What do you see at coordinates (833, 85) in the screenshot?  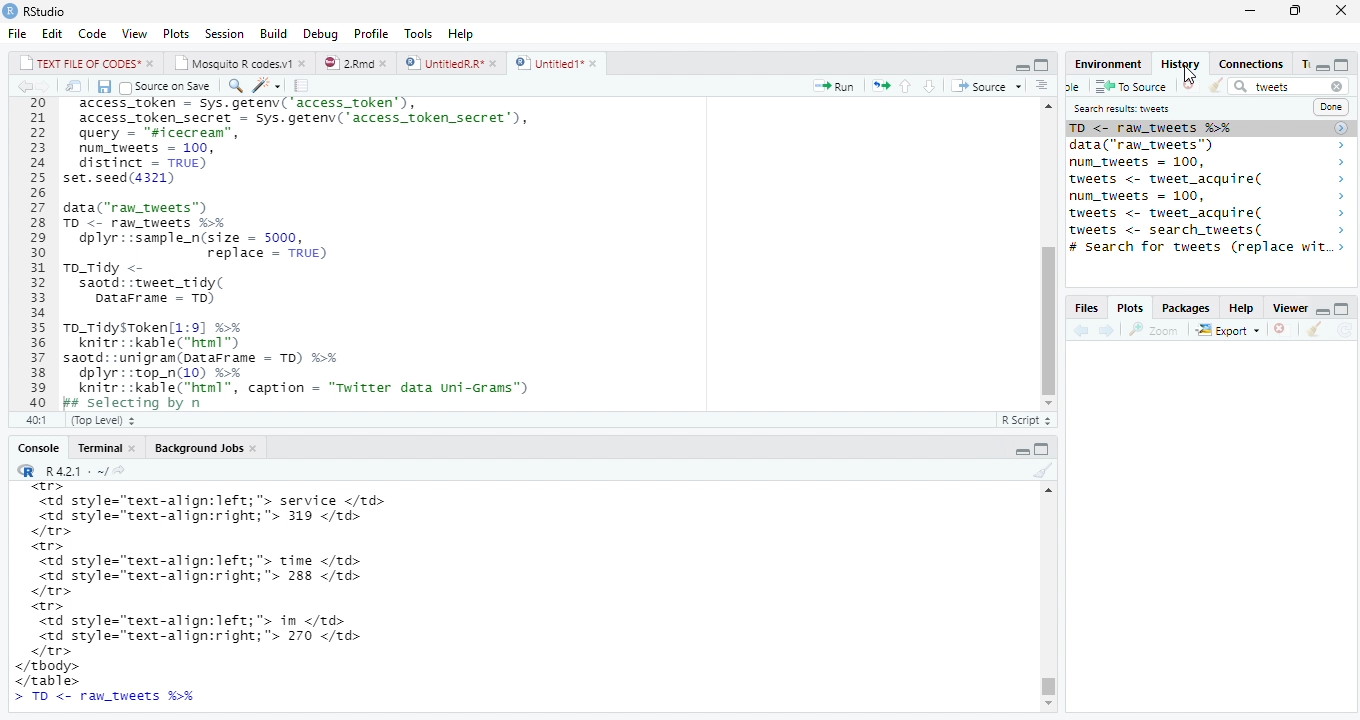 I see `Run` at bounding box center [833, 85].